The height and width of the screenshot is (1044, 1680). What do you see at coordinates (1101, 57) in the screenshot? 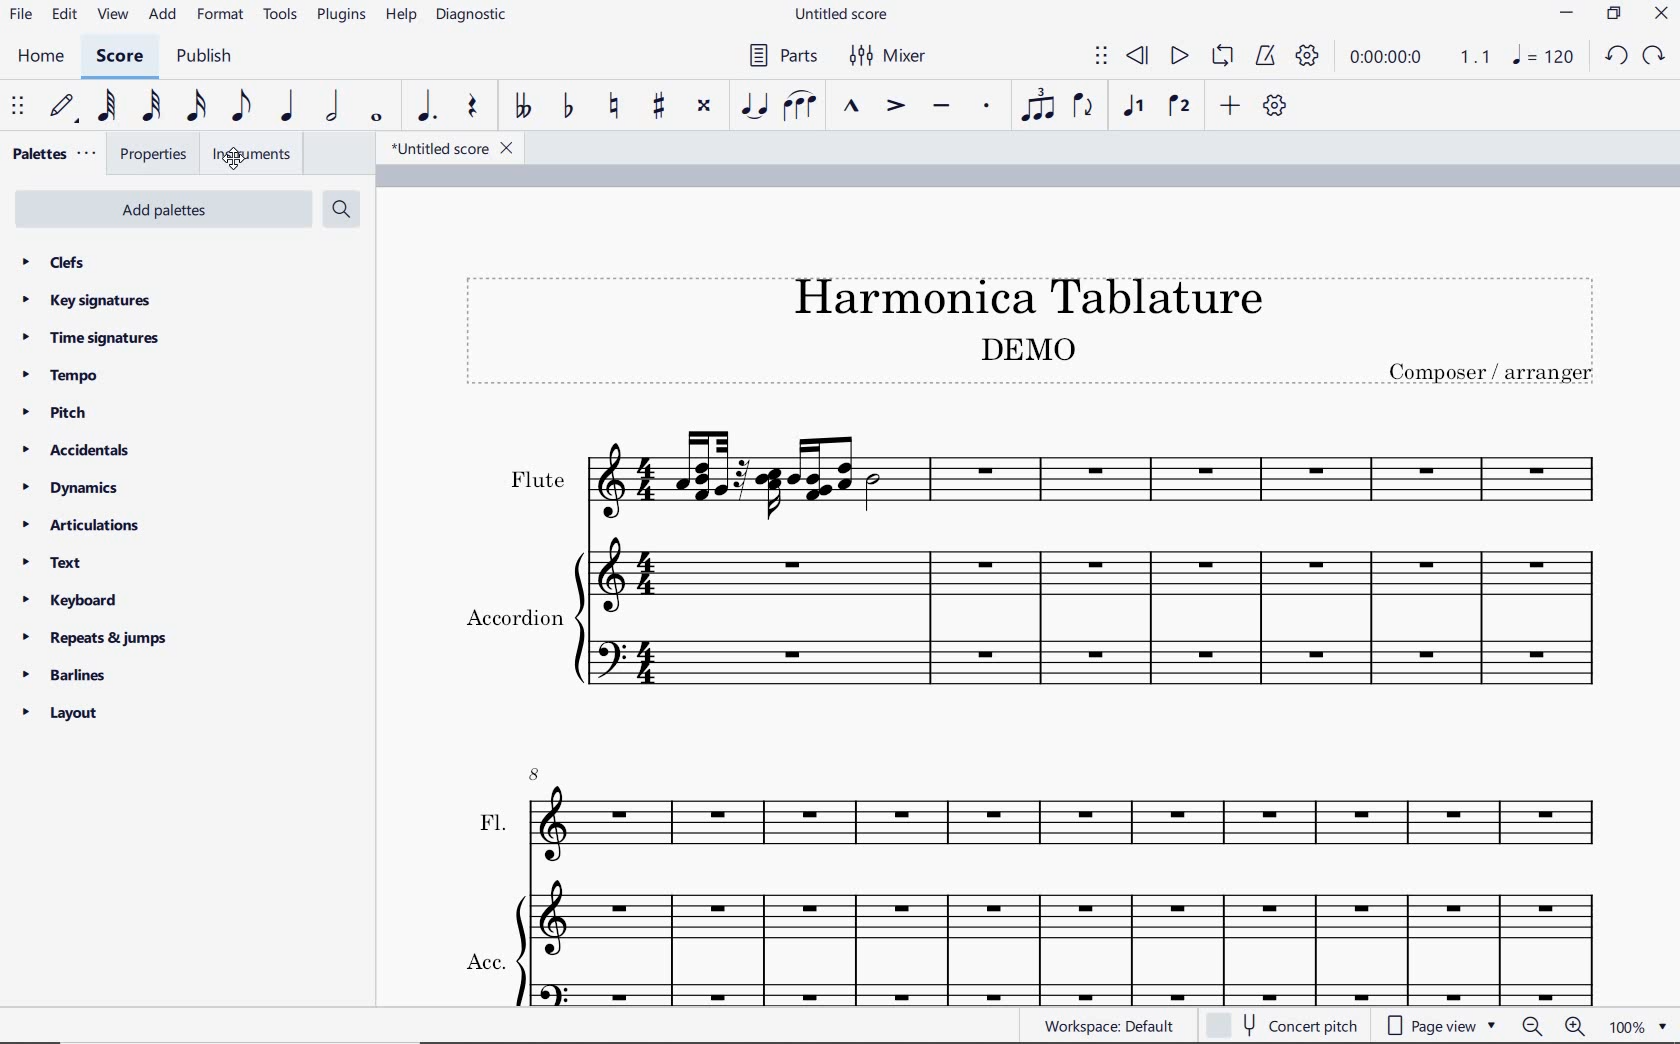
I see `select to move` at bounding box center [1101, 57].